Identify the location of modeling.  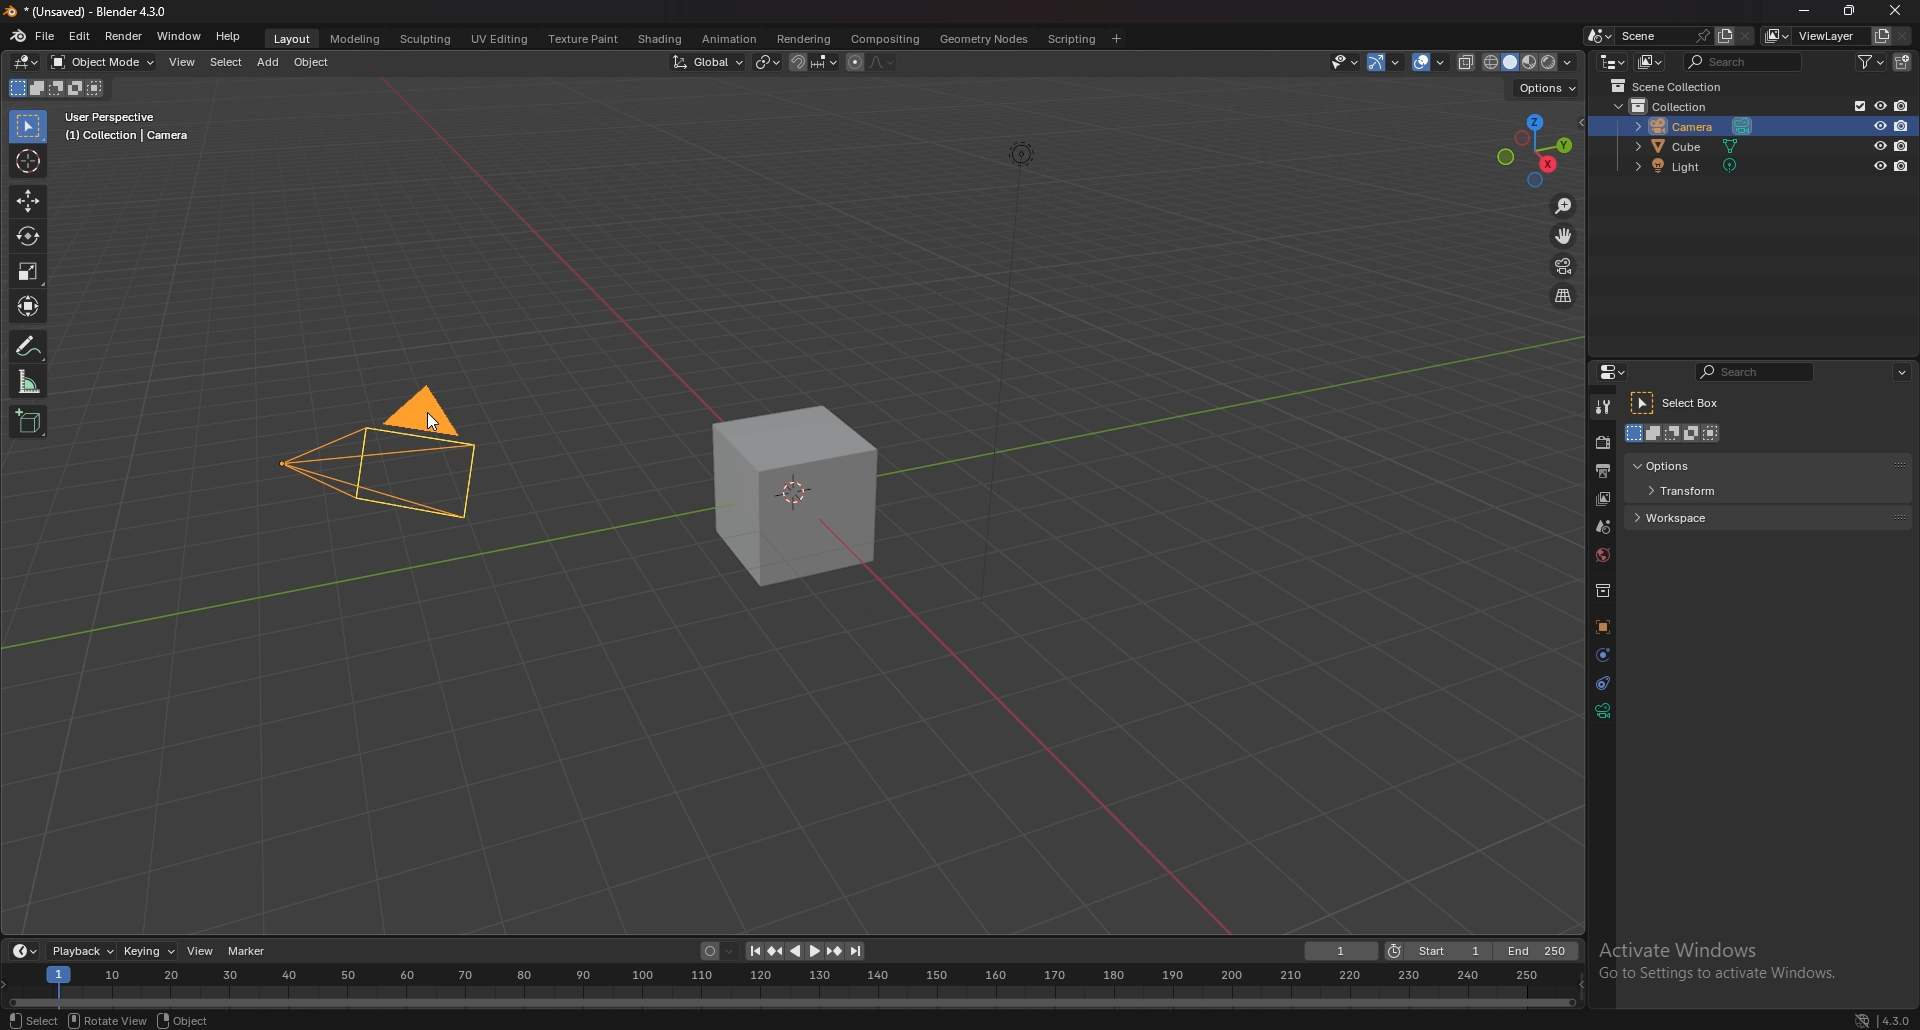
(355, 40).